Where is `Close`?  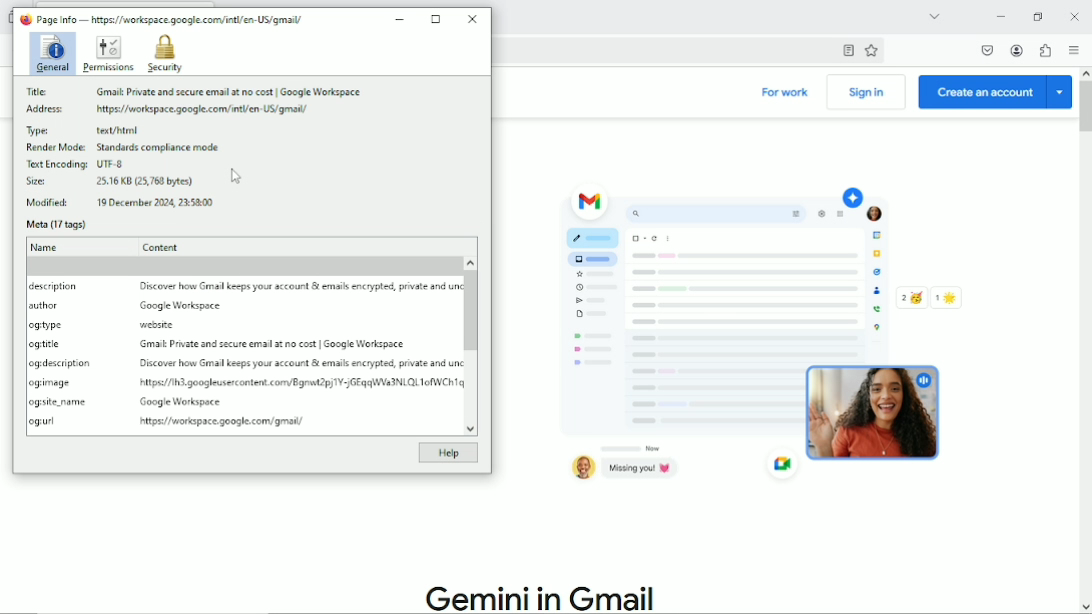
Close is located at coordinates (471, 19).